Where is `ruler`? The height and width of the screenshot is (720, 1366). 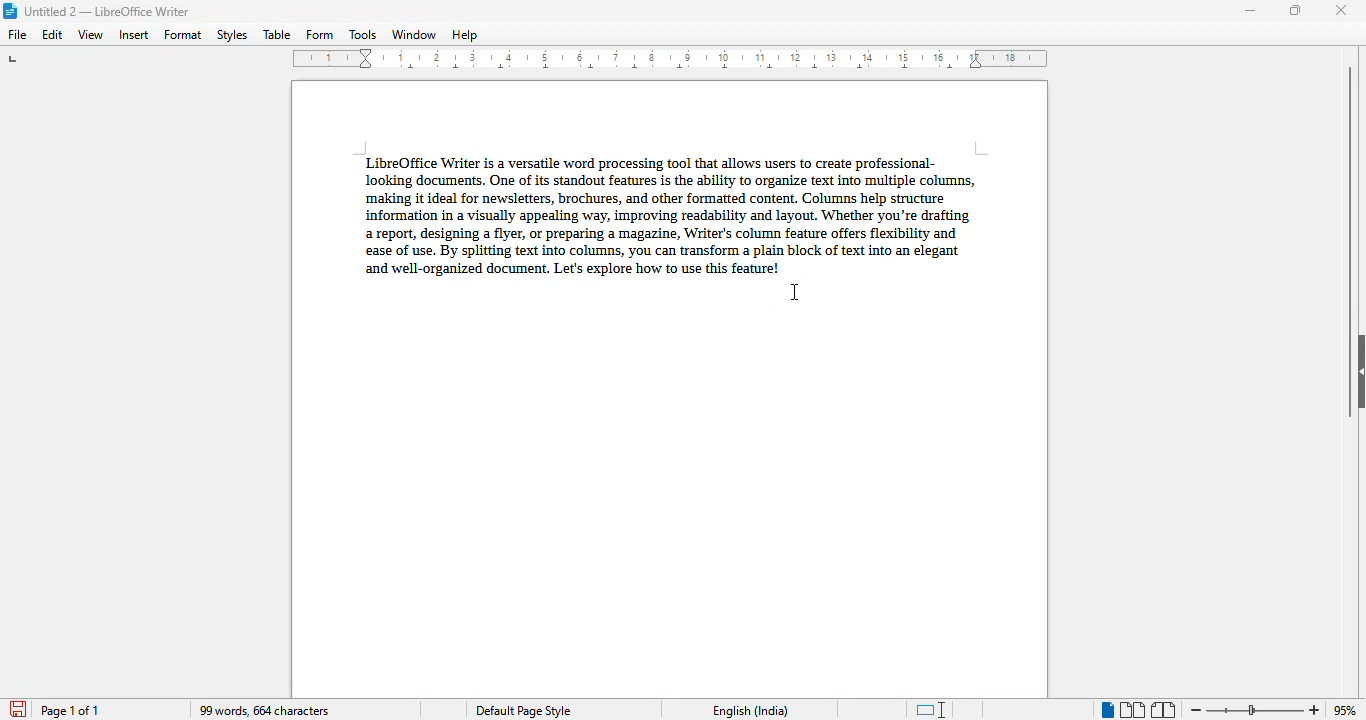
ruler is located at coordinates (673, 59).